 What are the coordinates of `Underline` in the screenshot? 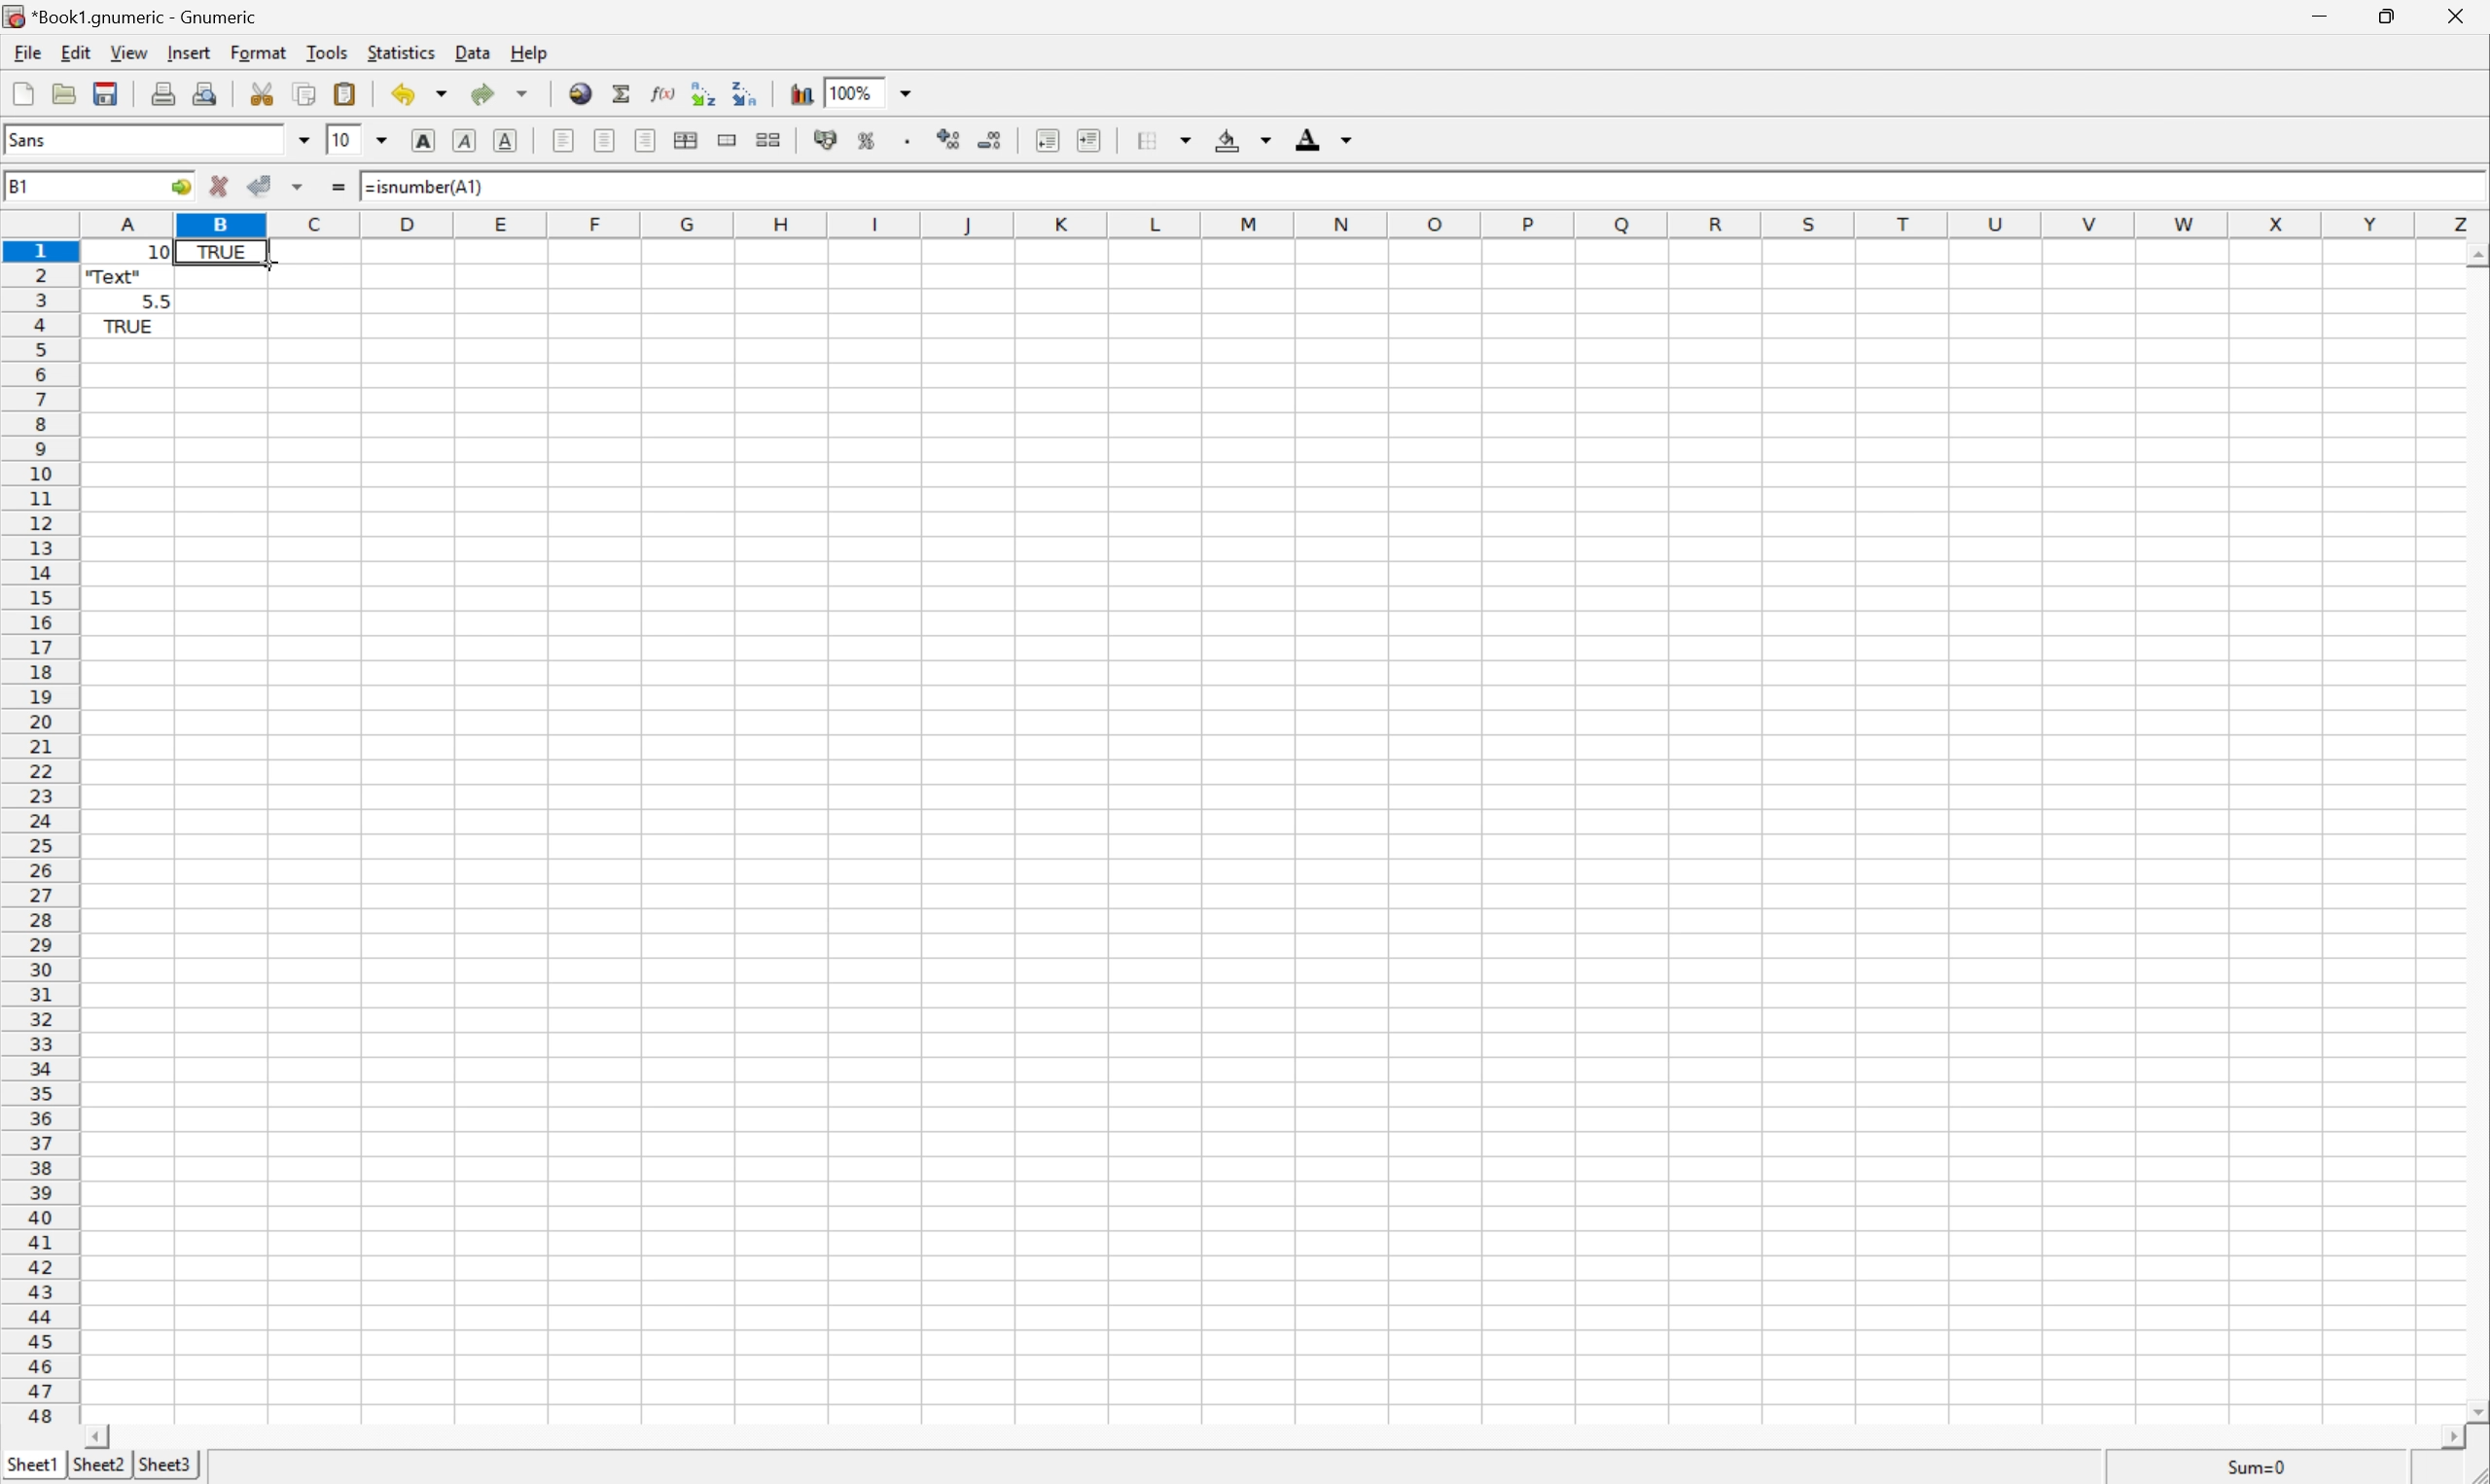 It's located at (506, 140).